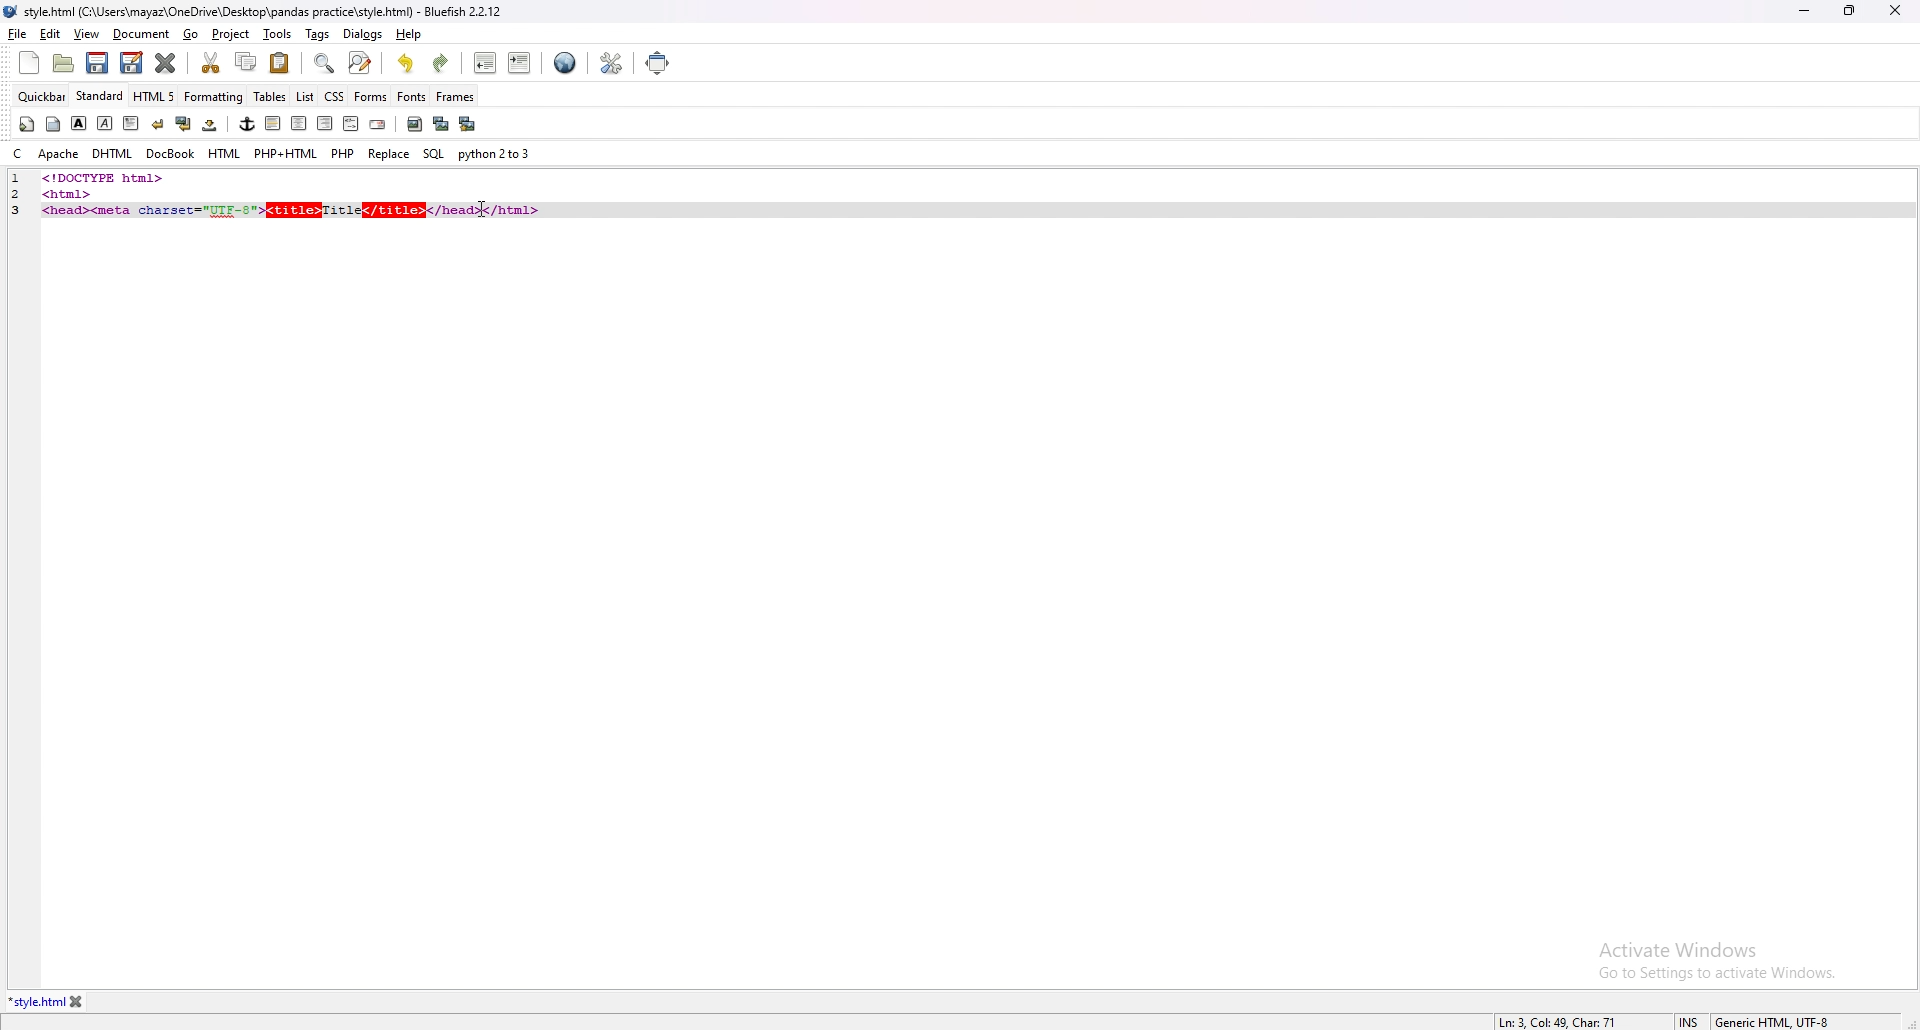  Describe the element at coordinates (86, 34) in the screenshot. I see `view` at that location.